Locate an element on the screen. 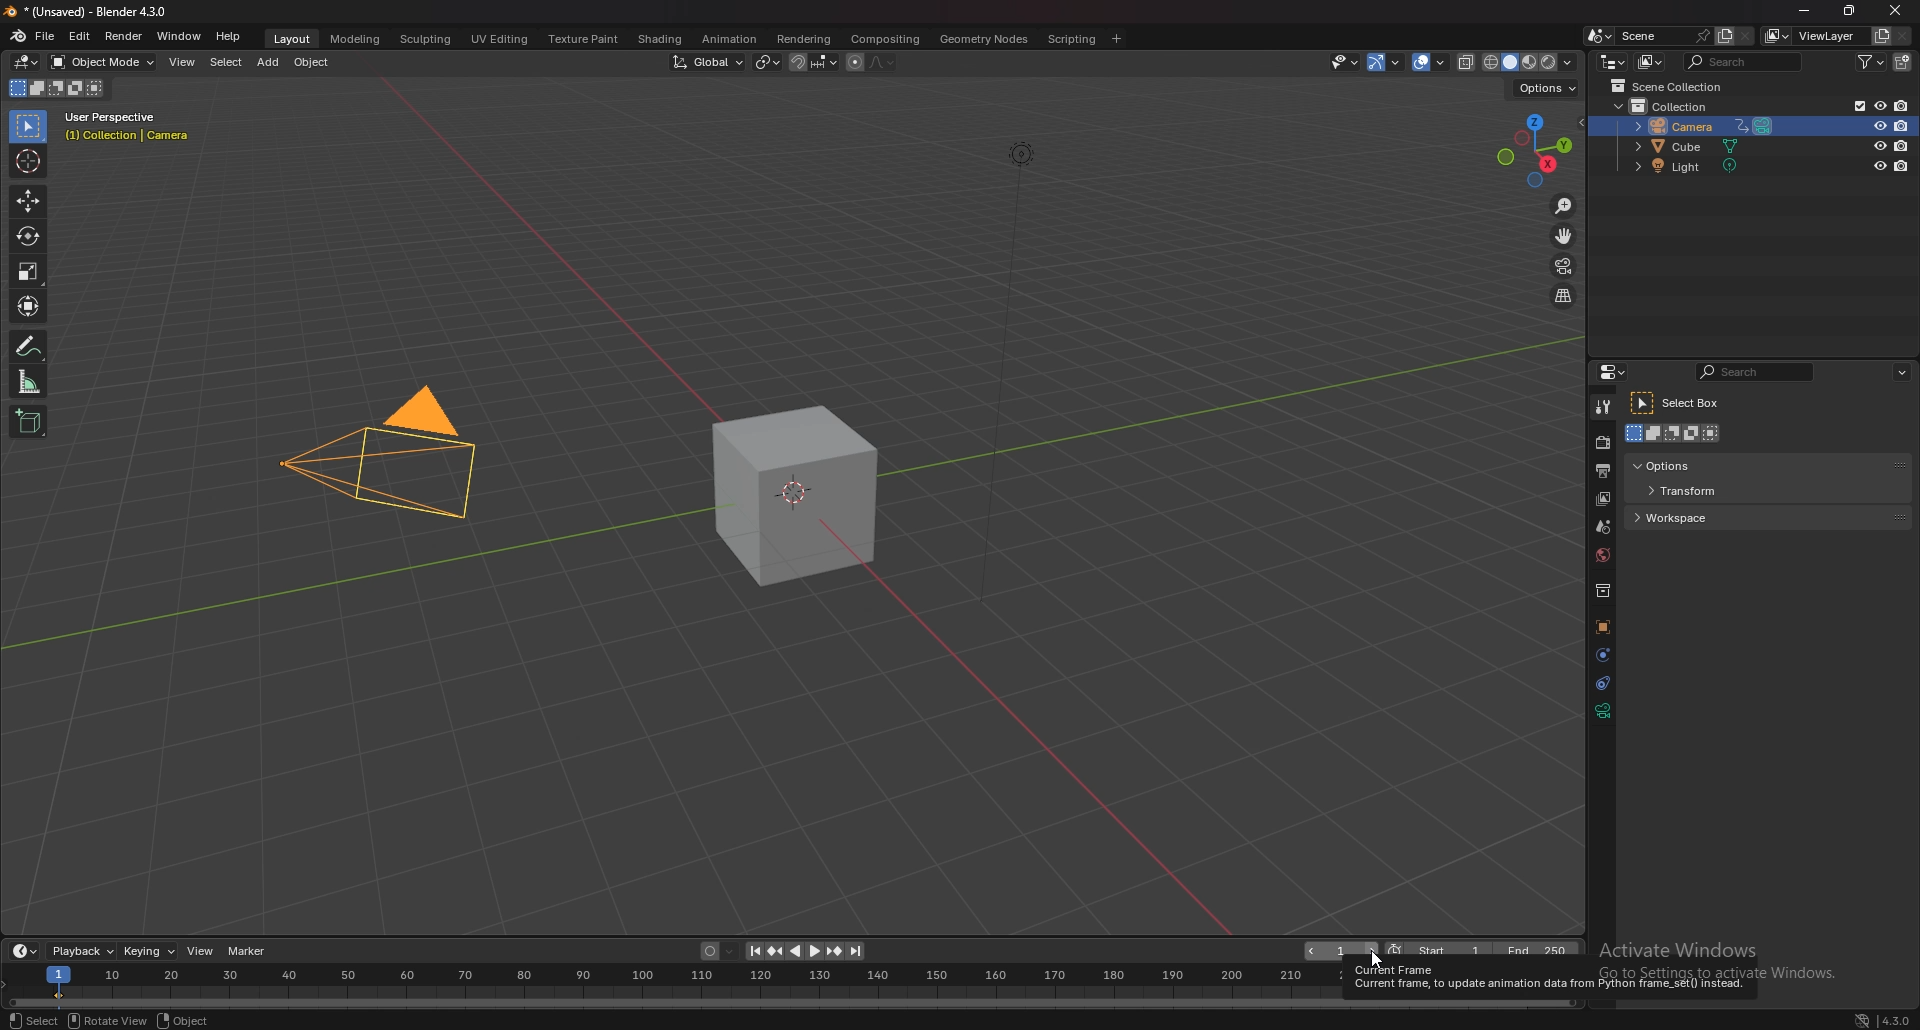 This screenshot has width=1920, height=1030. options is located at coordinates (1686, 465).